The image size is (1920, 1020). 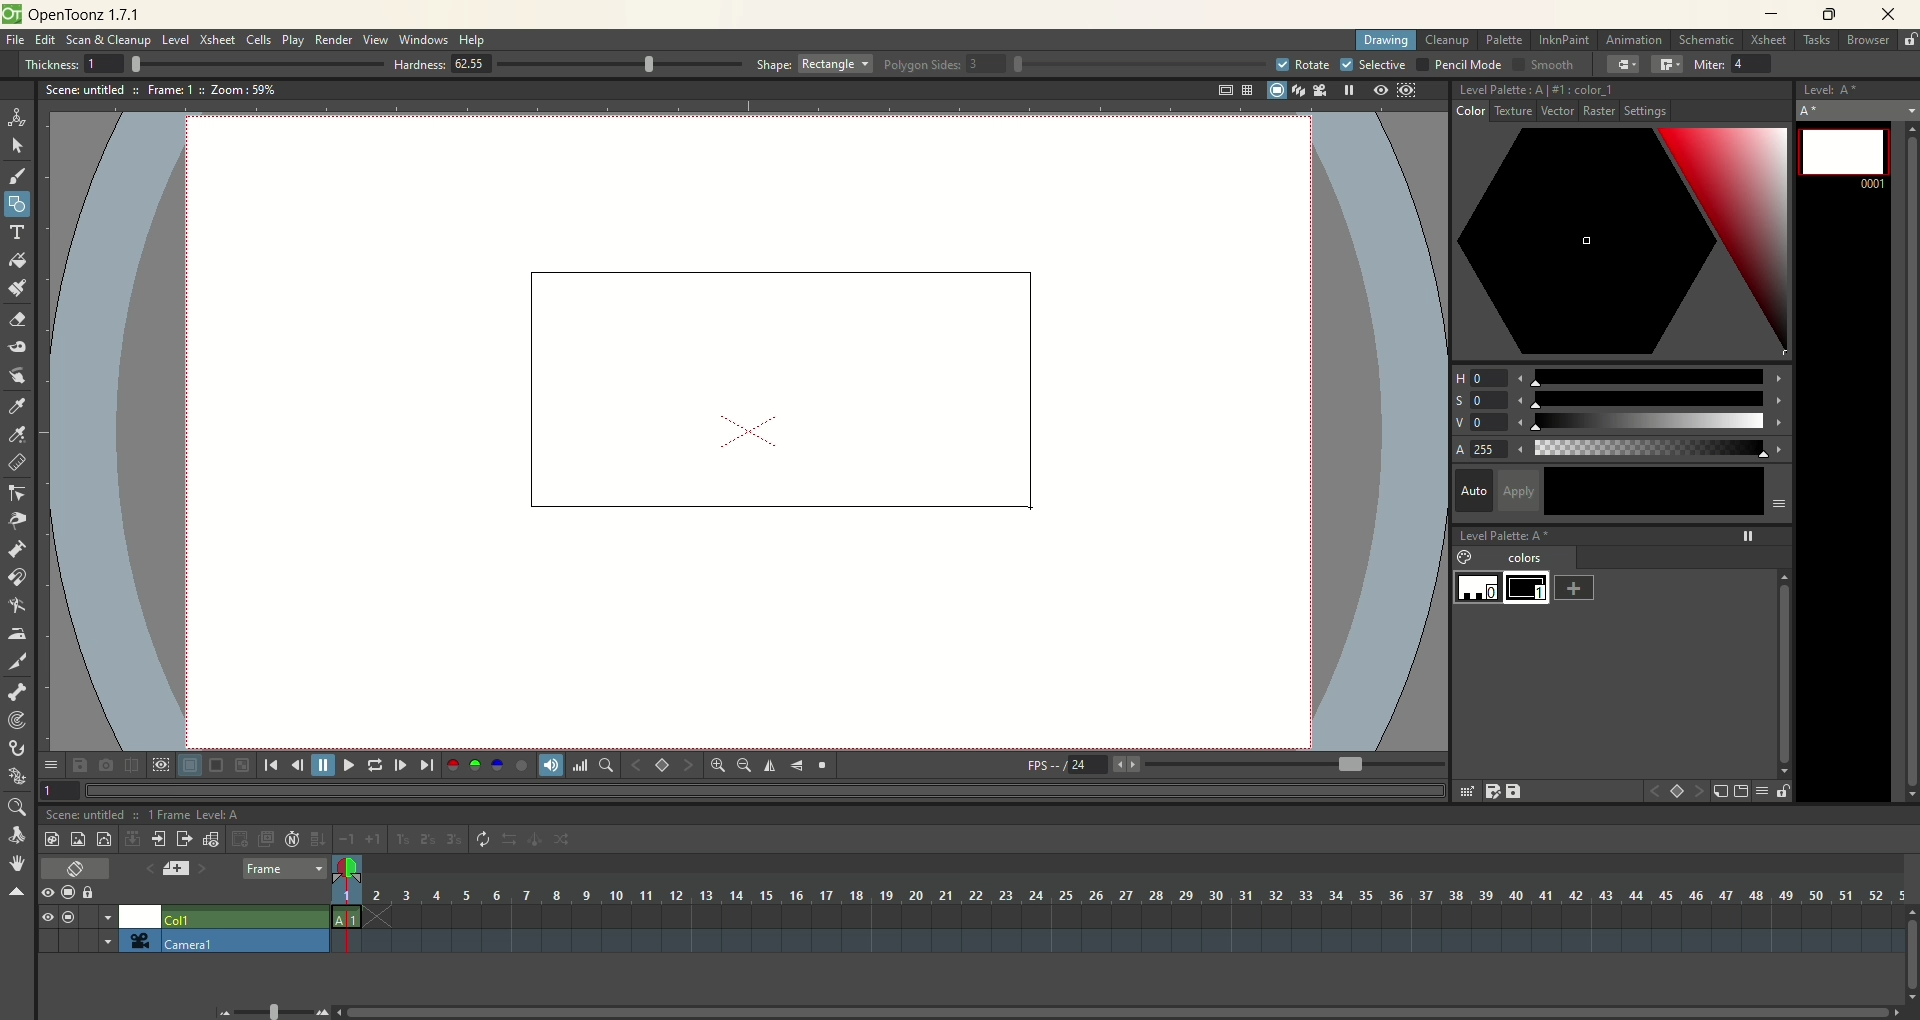 What do you see at coordinates (770, 384) in the screenshot?
I see `rectangle shape` at bounding box center [770, 384].